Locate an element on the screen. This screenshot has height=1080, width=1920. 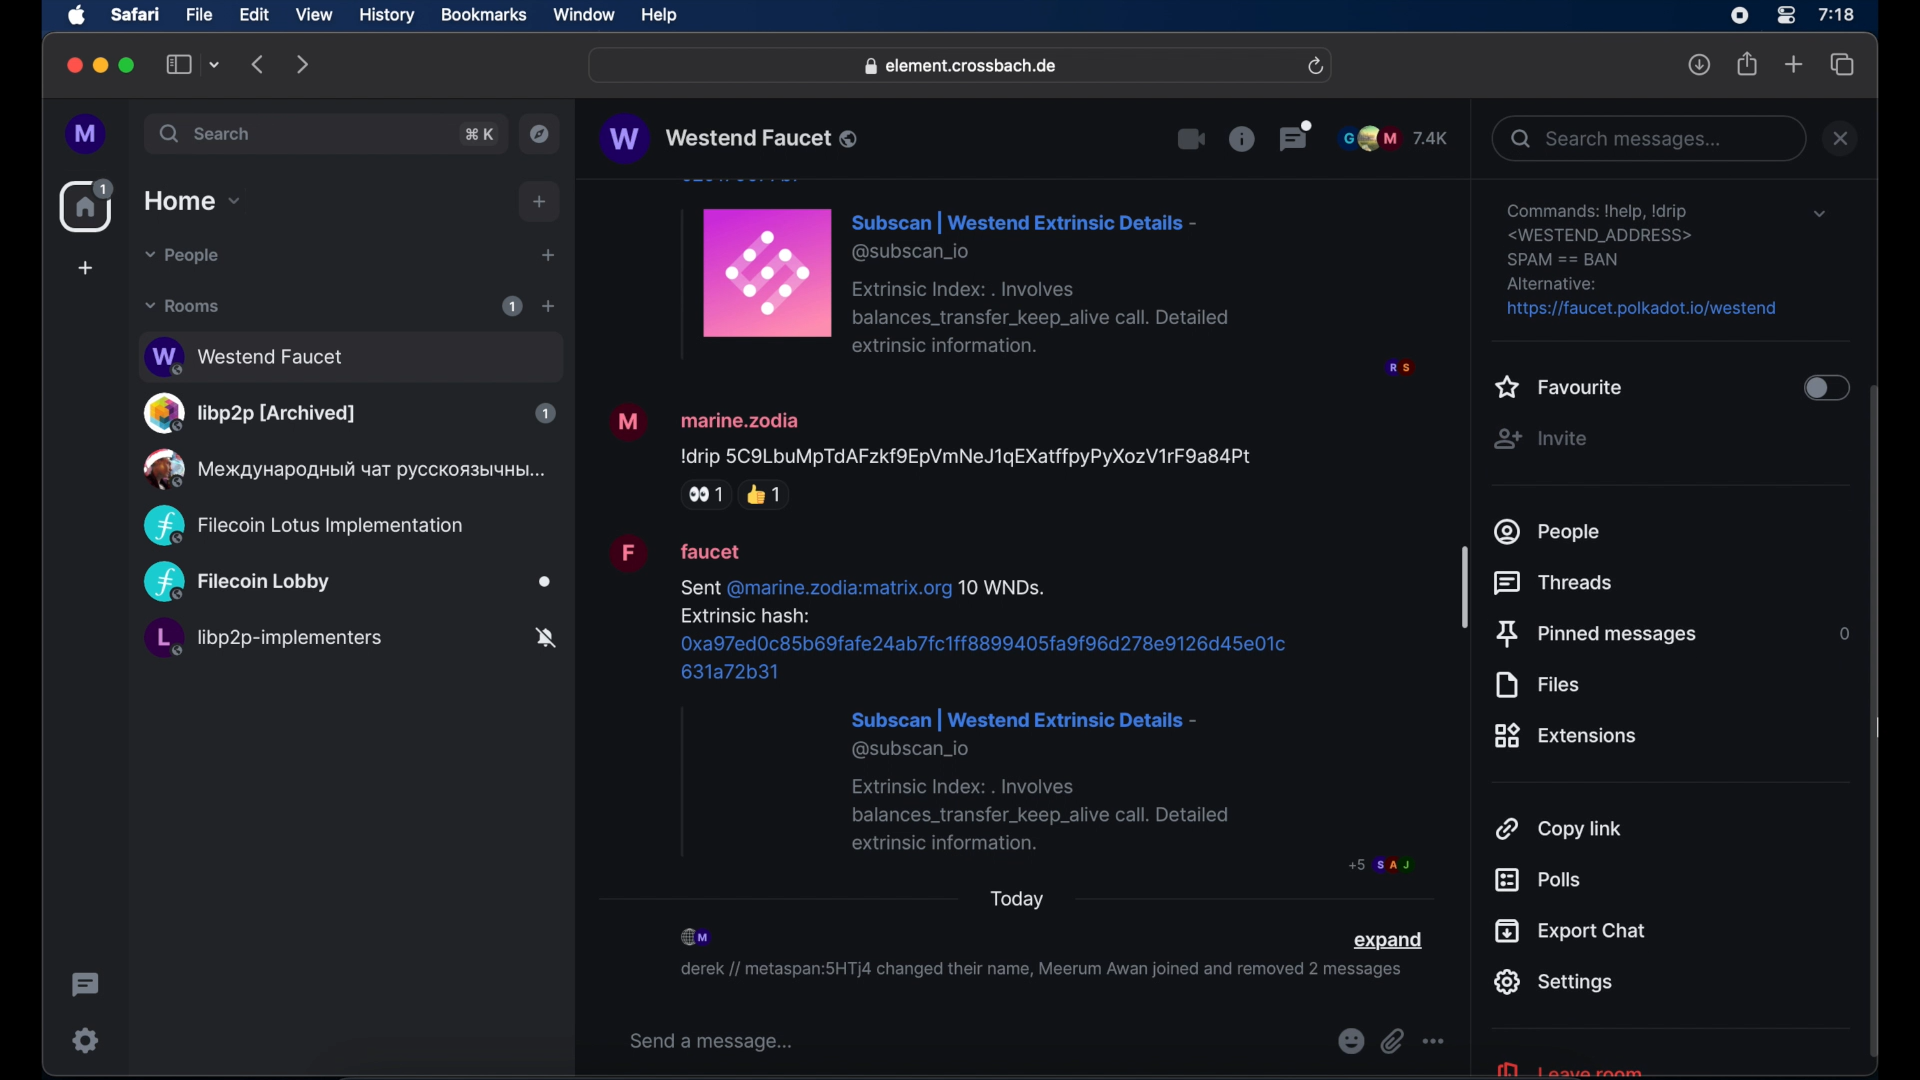
message is located at coordinates (932, 454).